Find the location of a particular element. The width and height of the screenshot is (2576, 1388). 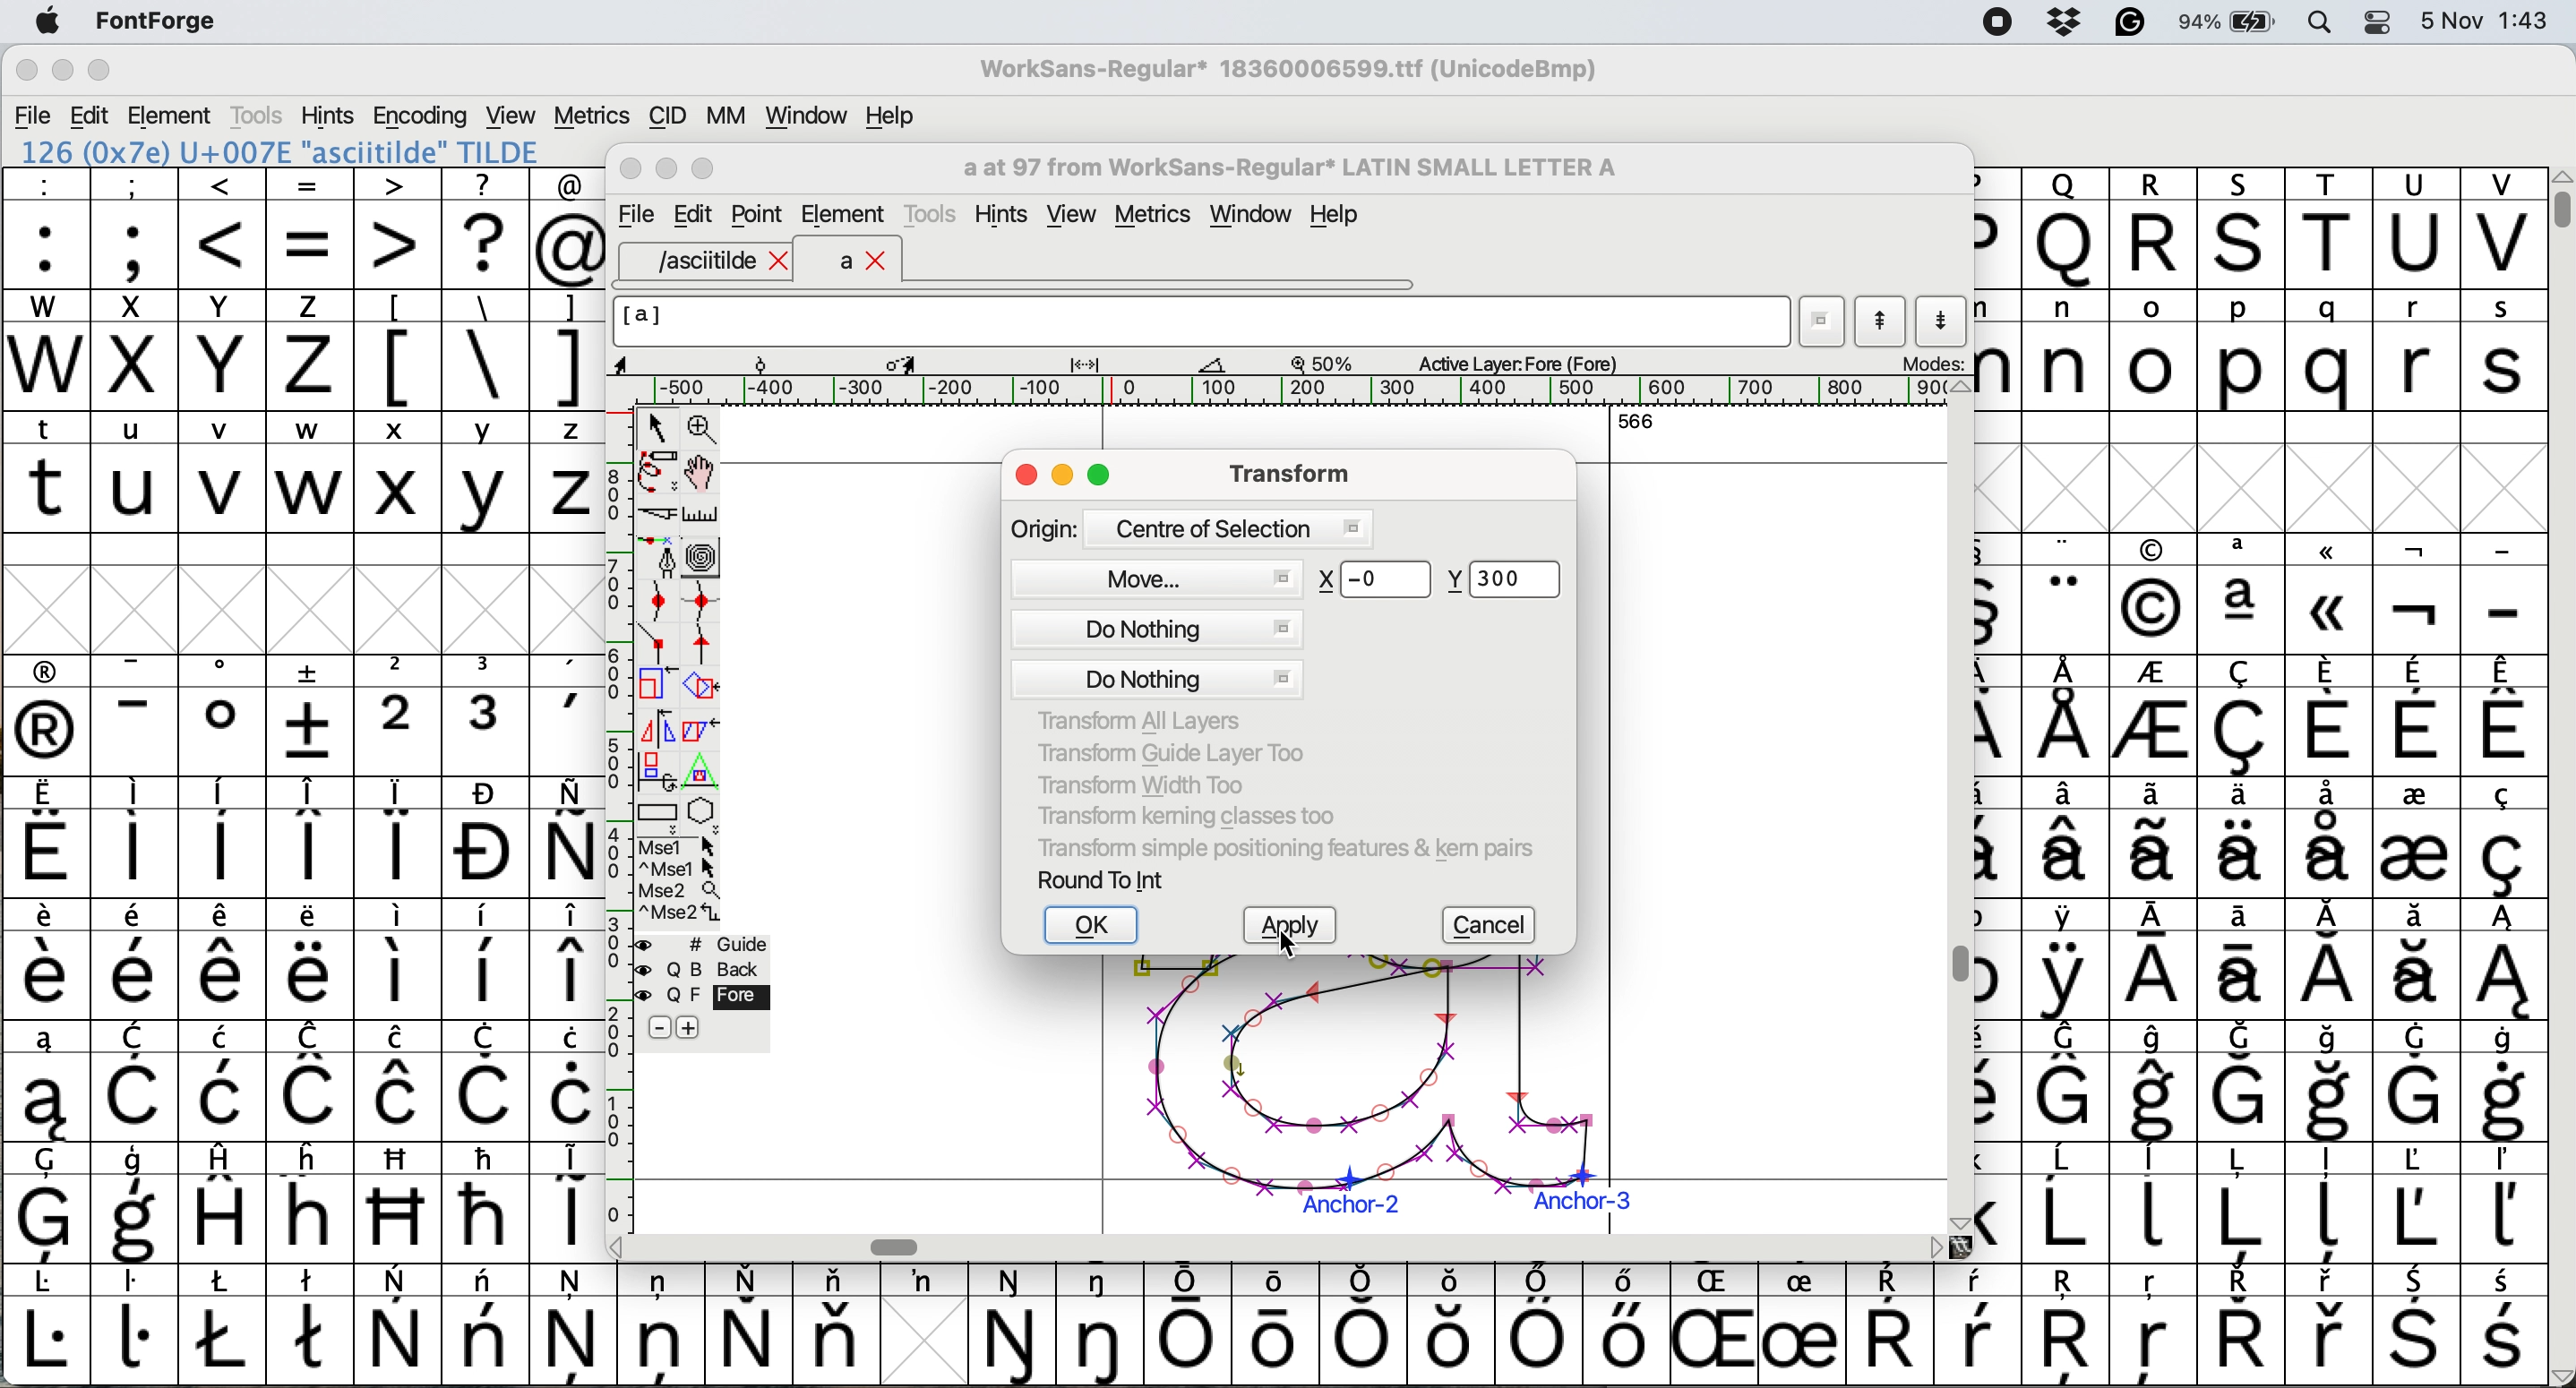

] is located at coordinates (566, 347).